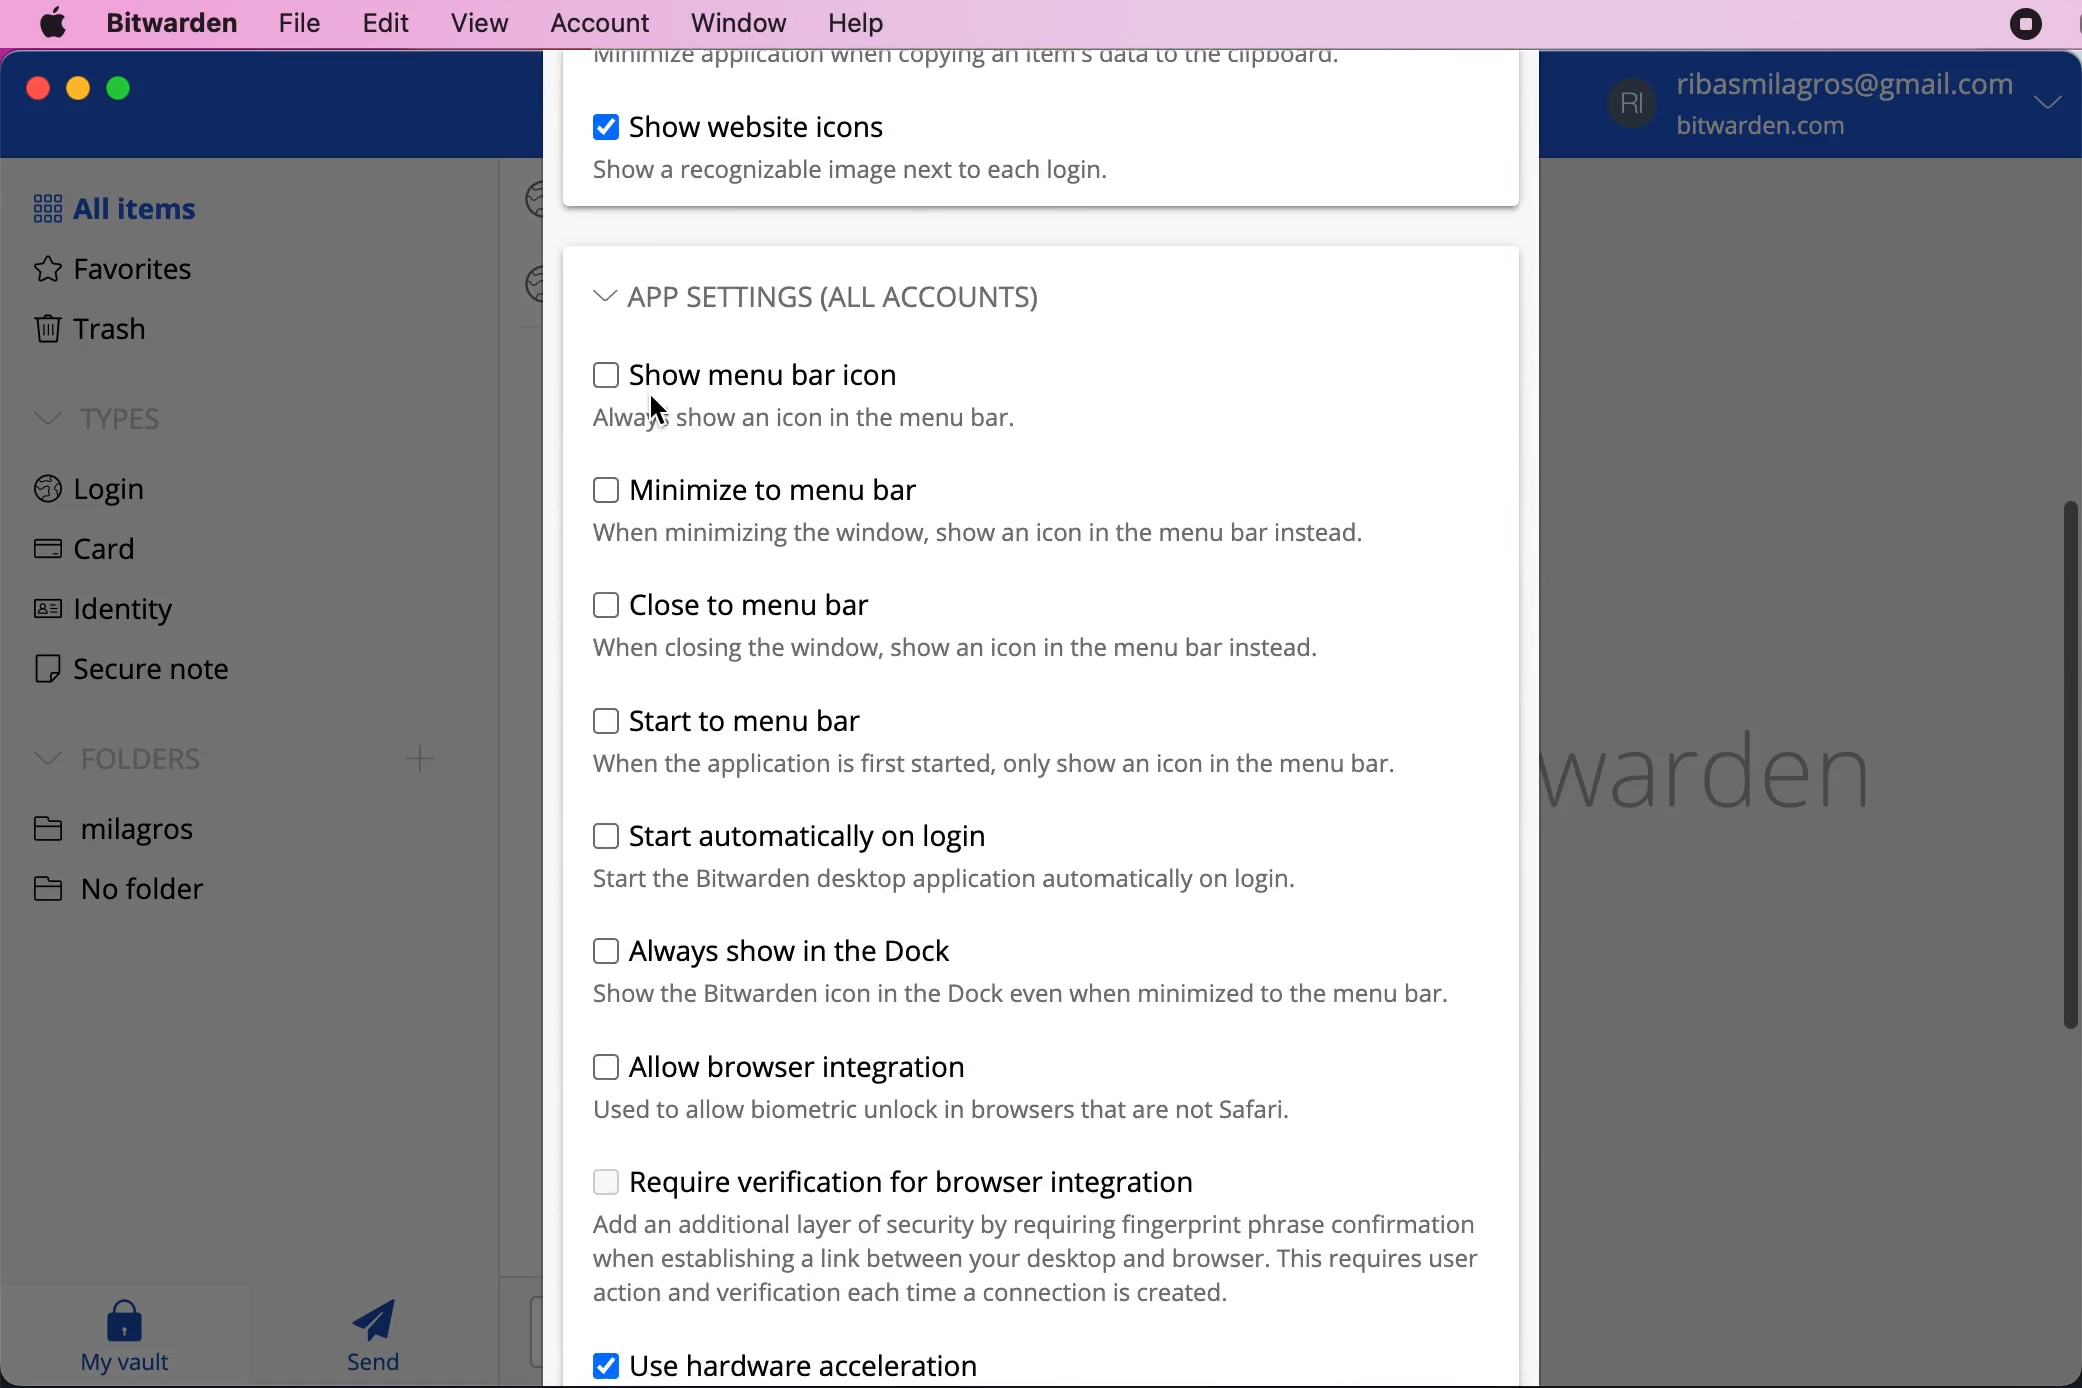 The height and width of the screenshot is (1388, 2082). Describe the element at coordinates (1001, 511) in the screenshot. I see `minimize to menu bar` at that location.